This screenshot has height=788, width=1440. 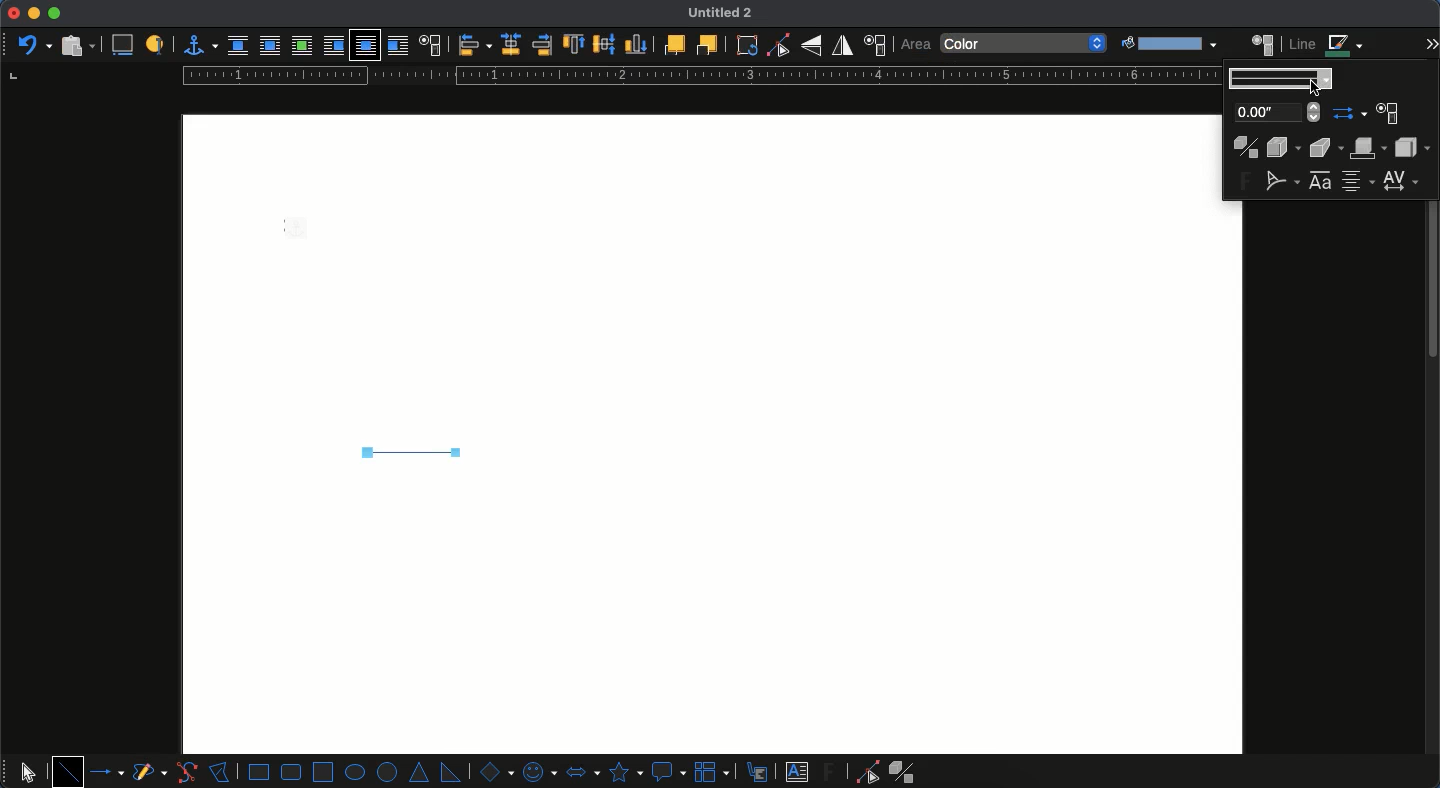 What do you see at coordinates (511, 44) in the screenshot?
I see `center` at bounding box center [511, 44].